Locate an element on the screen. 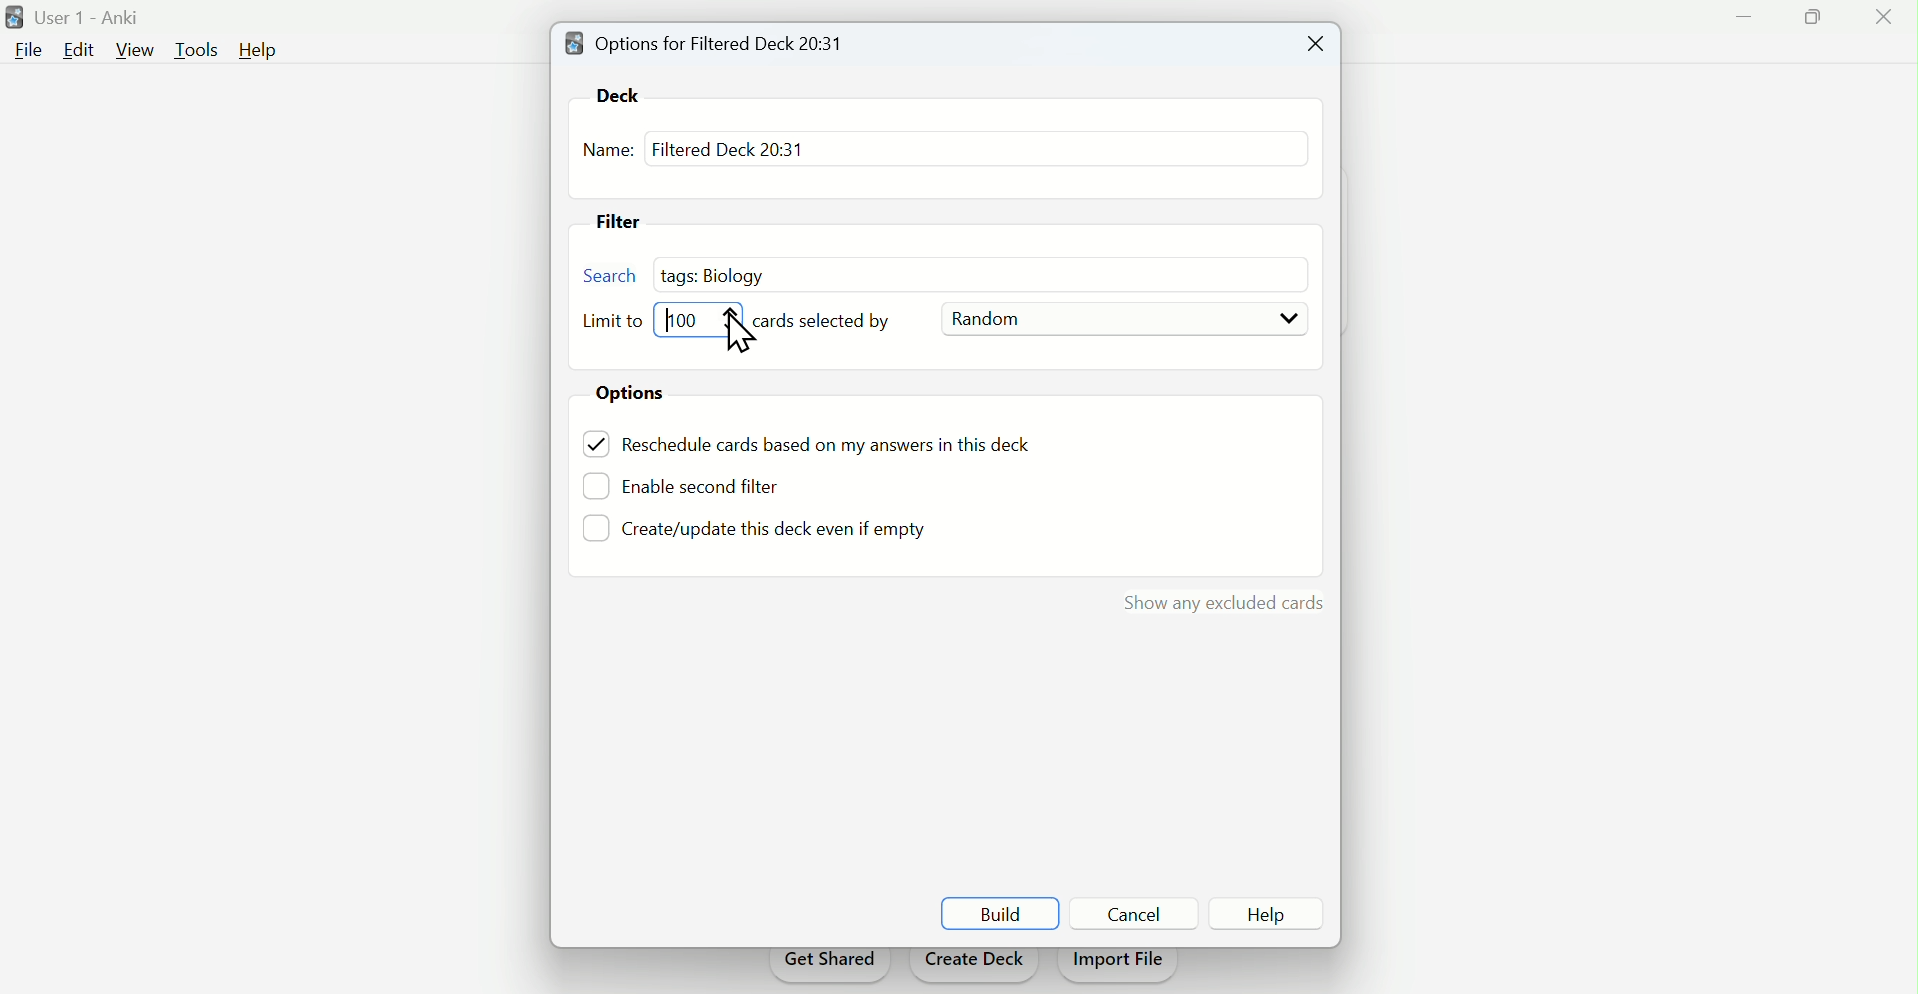 Image resolution: width=1918 pixels, height=994 pixels. Limit to is located at coordinates (616, 322).